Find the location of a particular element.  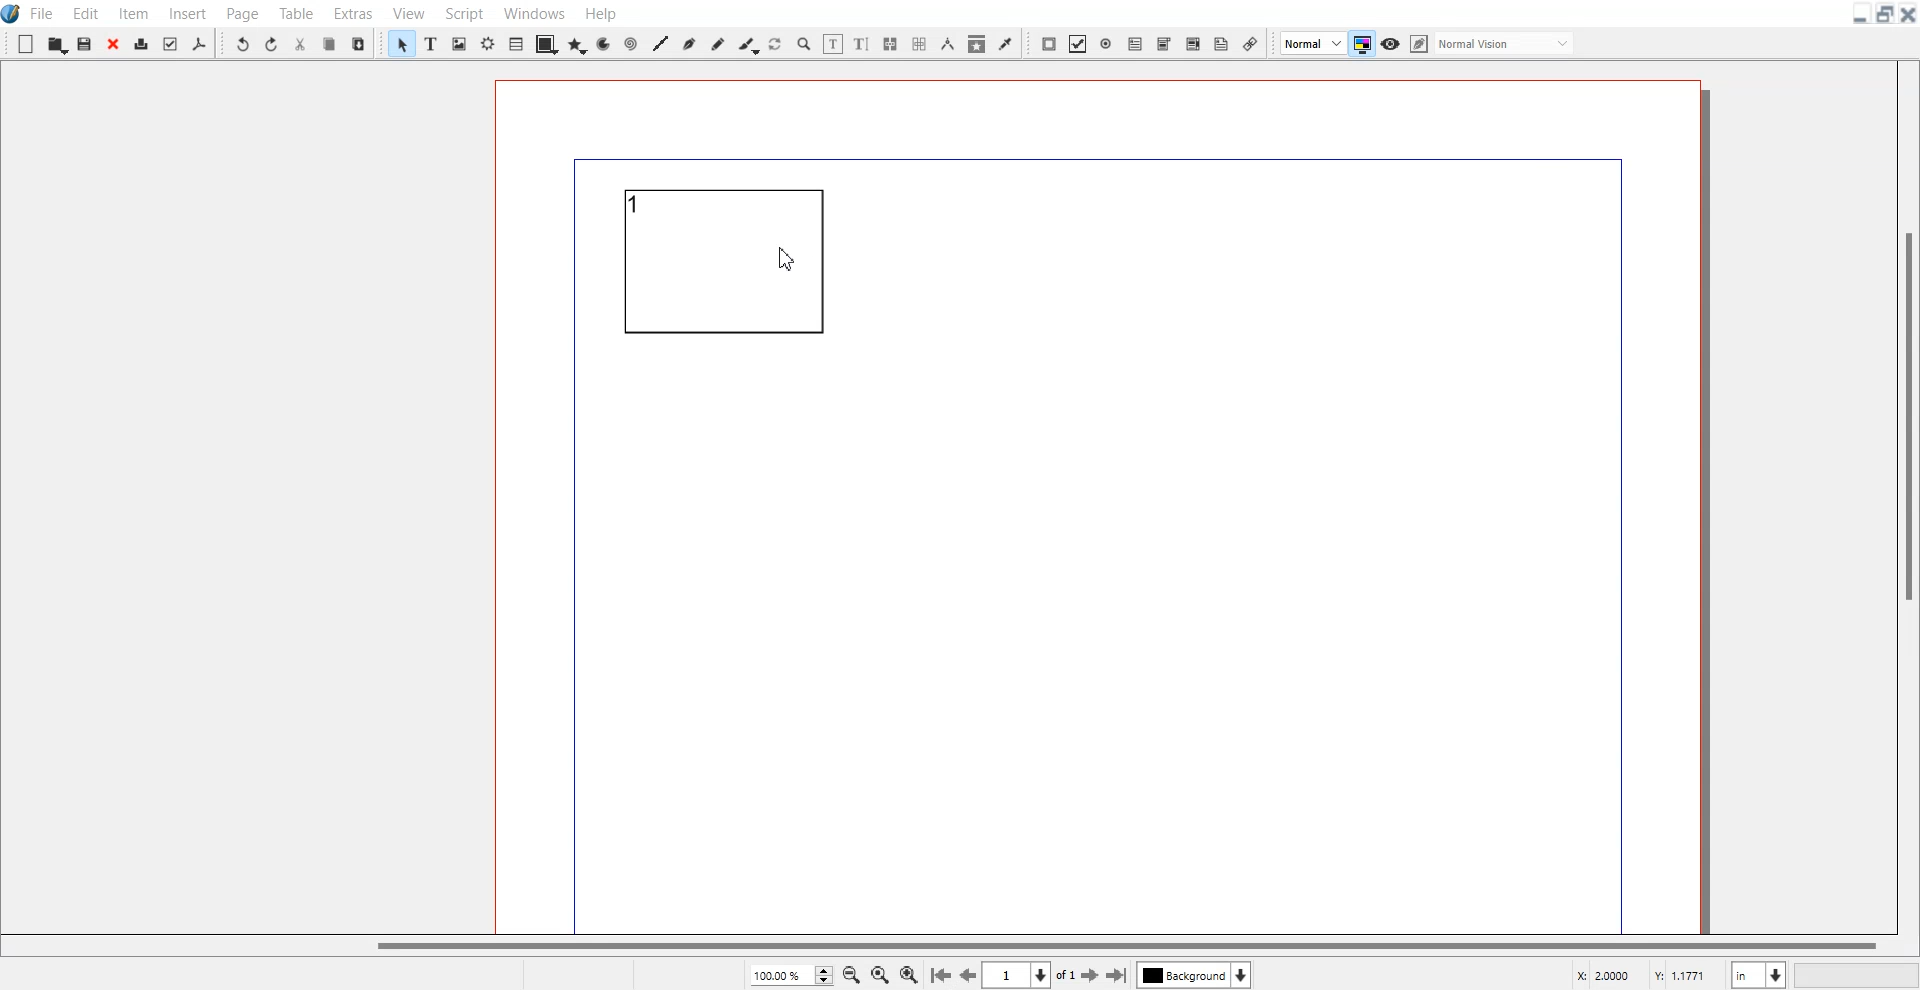

PDF Text Field is located at coordinates (1135, 43).